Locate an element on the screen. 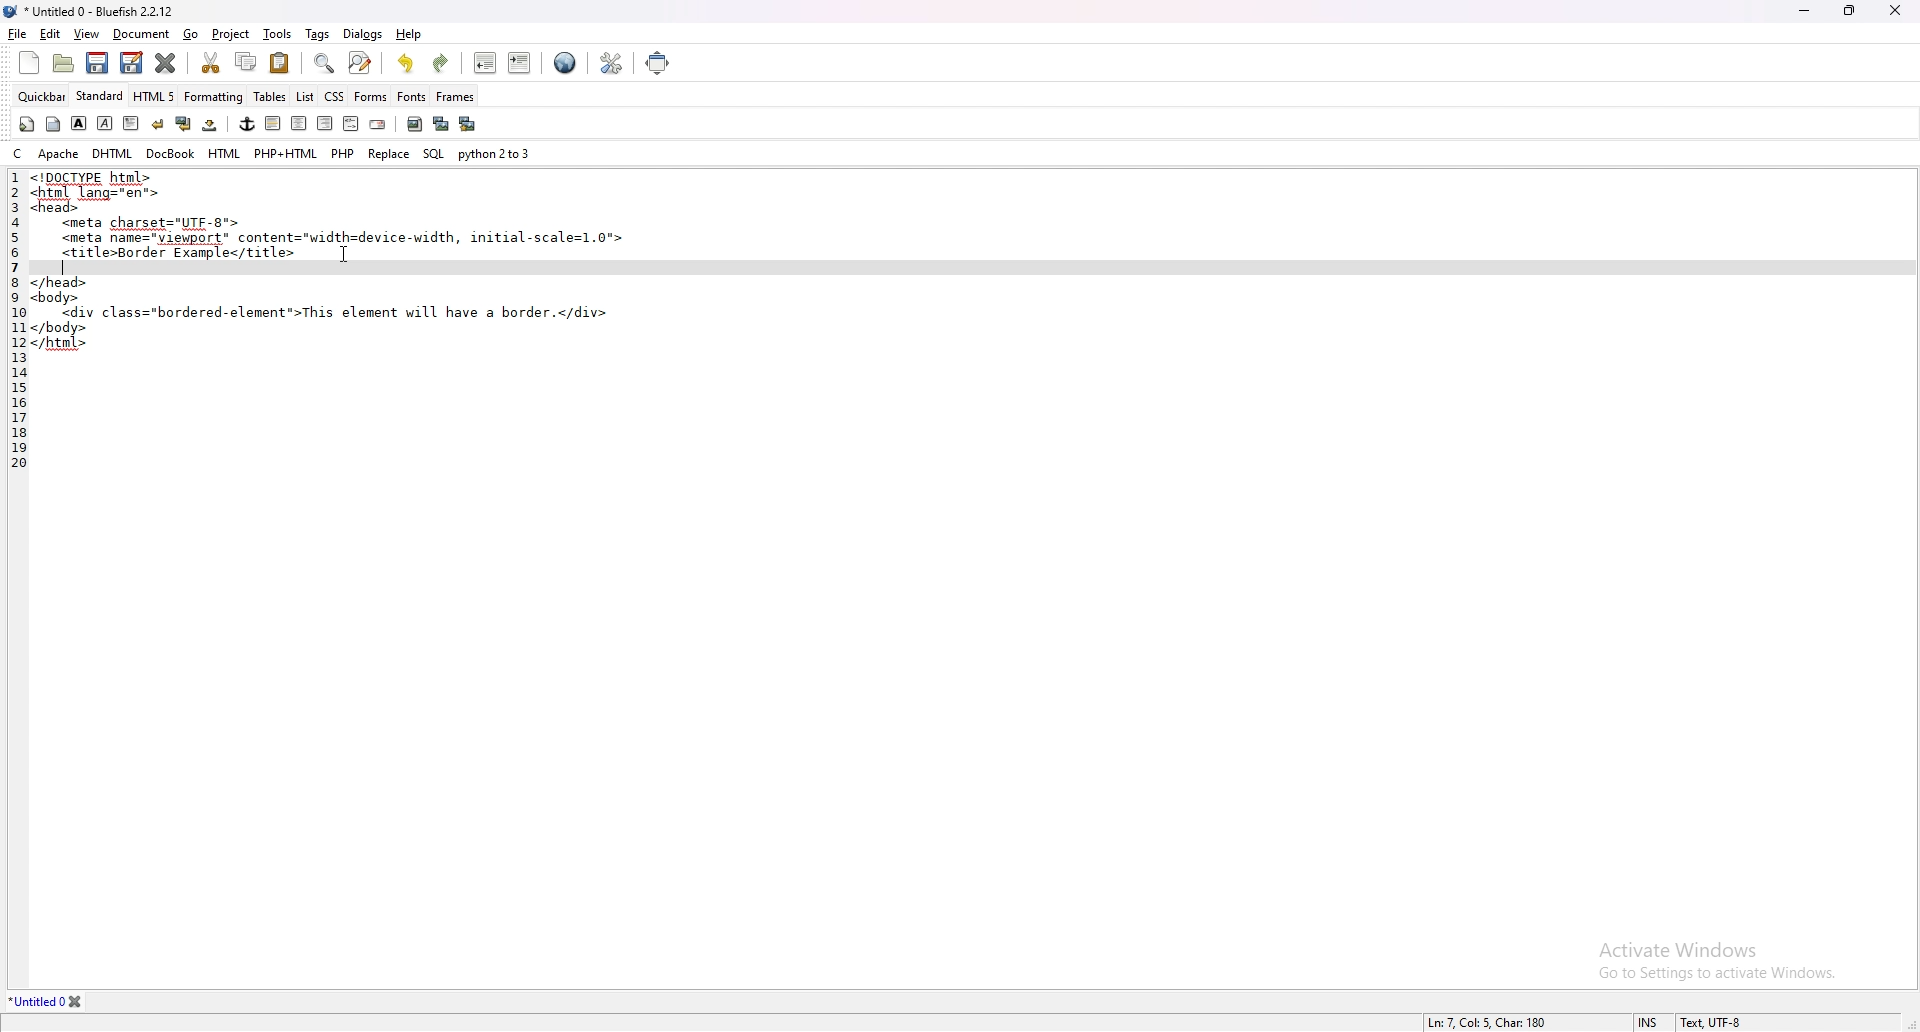  show find bar is located at coordinates (326, 64).